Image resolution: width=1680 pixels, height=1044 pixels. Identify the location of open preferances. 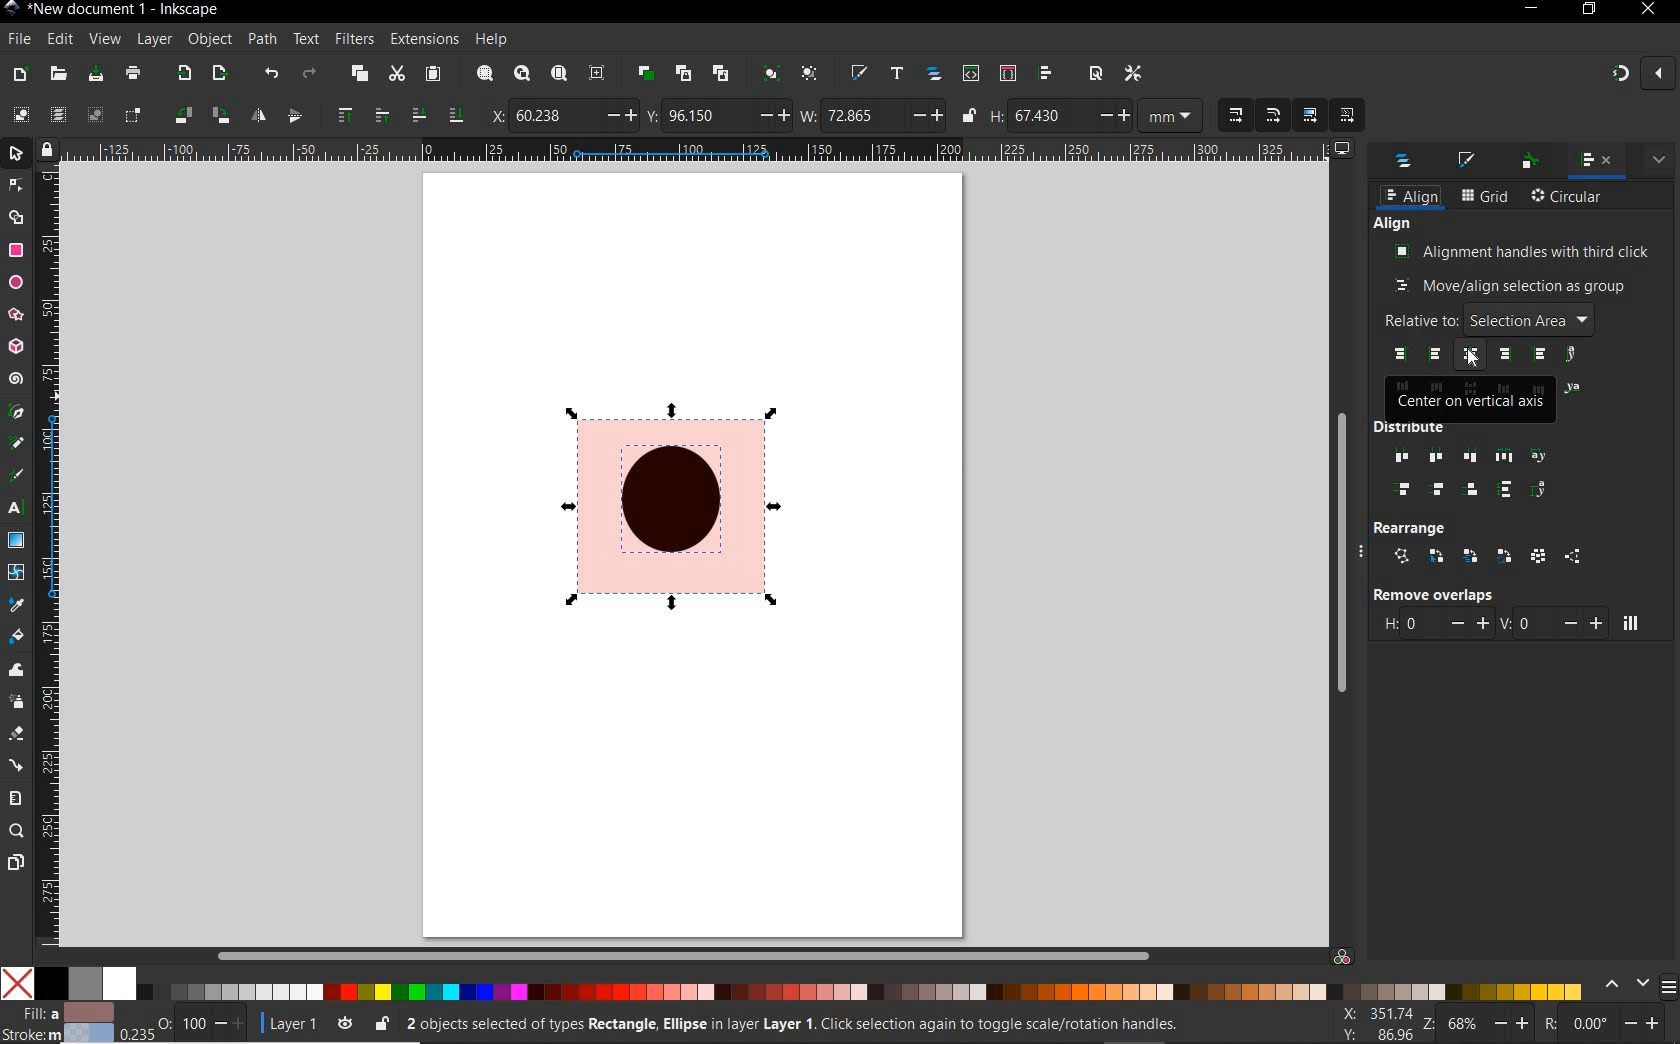
(1133, 74).